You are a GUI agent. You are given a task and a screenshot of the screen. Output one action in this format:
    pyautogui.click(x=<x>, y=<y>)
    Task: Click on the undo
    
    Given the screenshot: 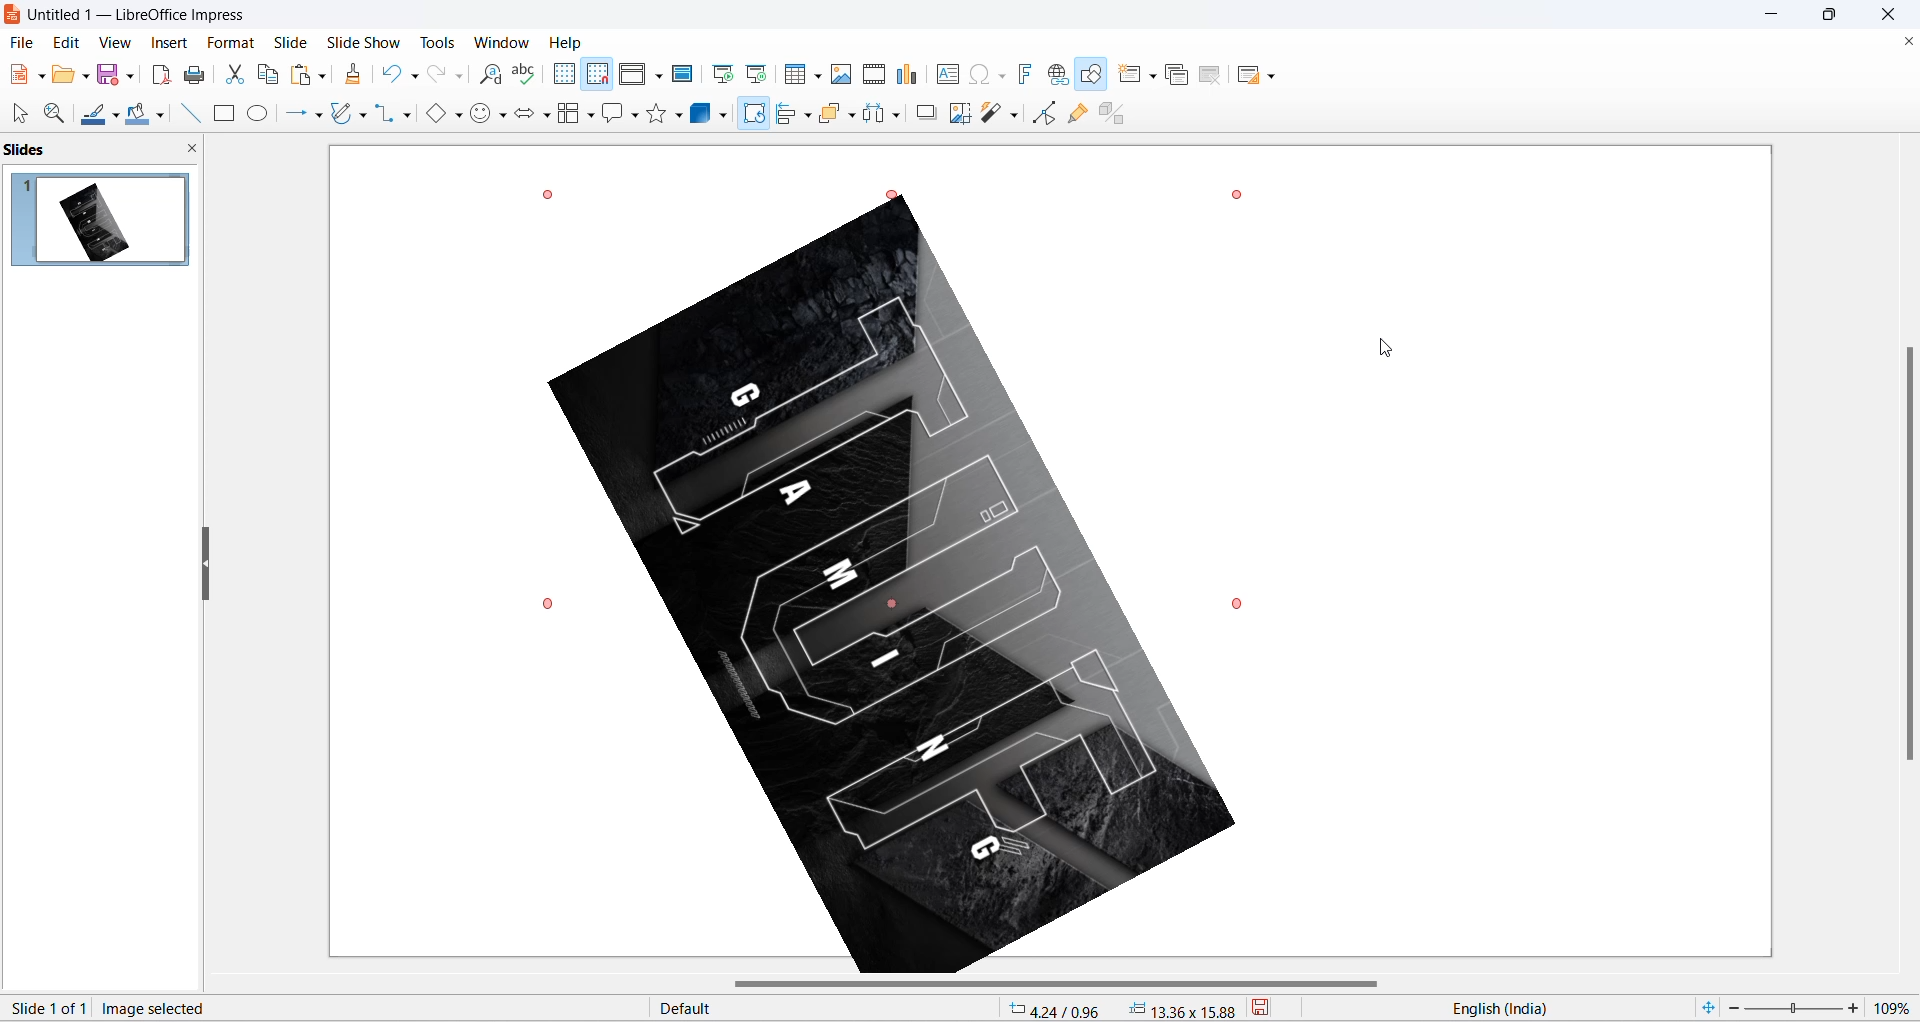 What is the action you would take?
    pyautogui.click(x=393, y=72)
    